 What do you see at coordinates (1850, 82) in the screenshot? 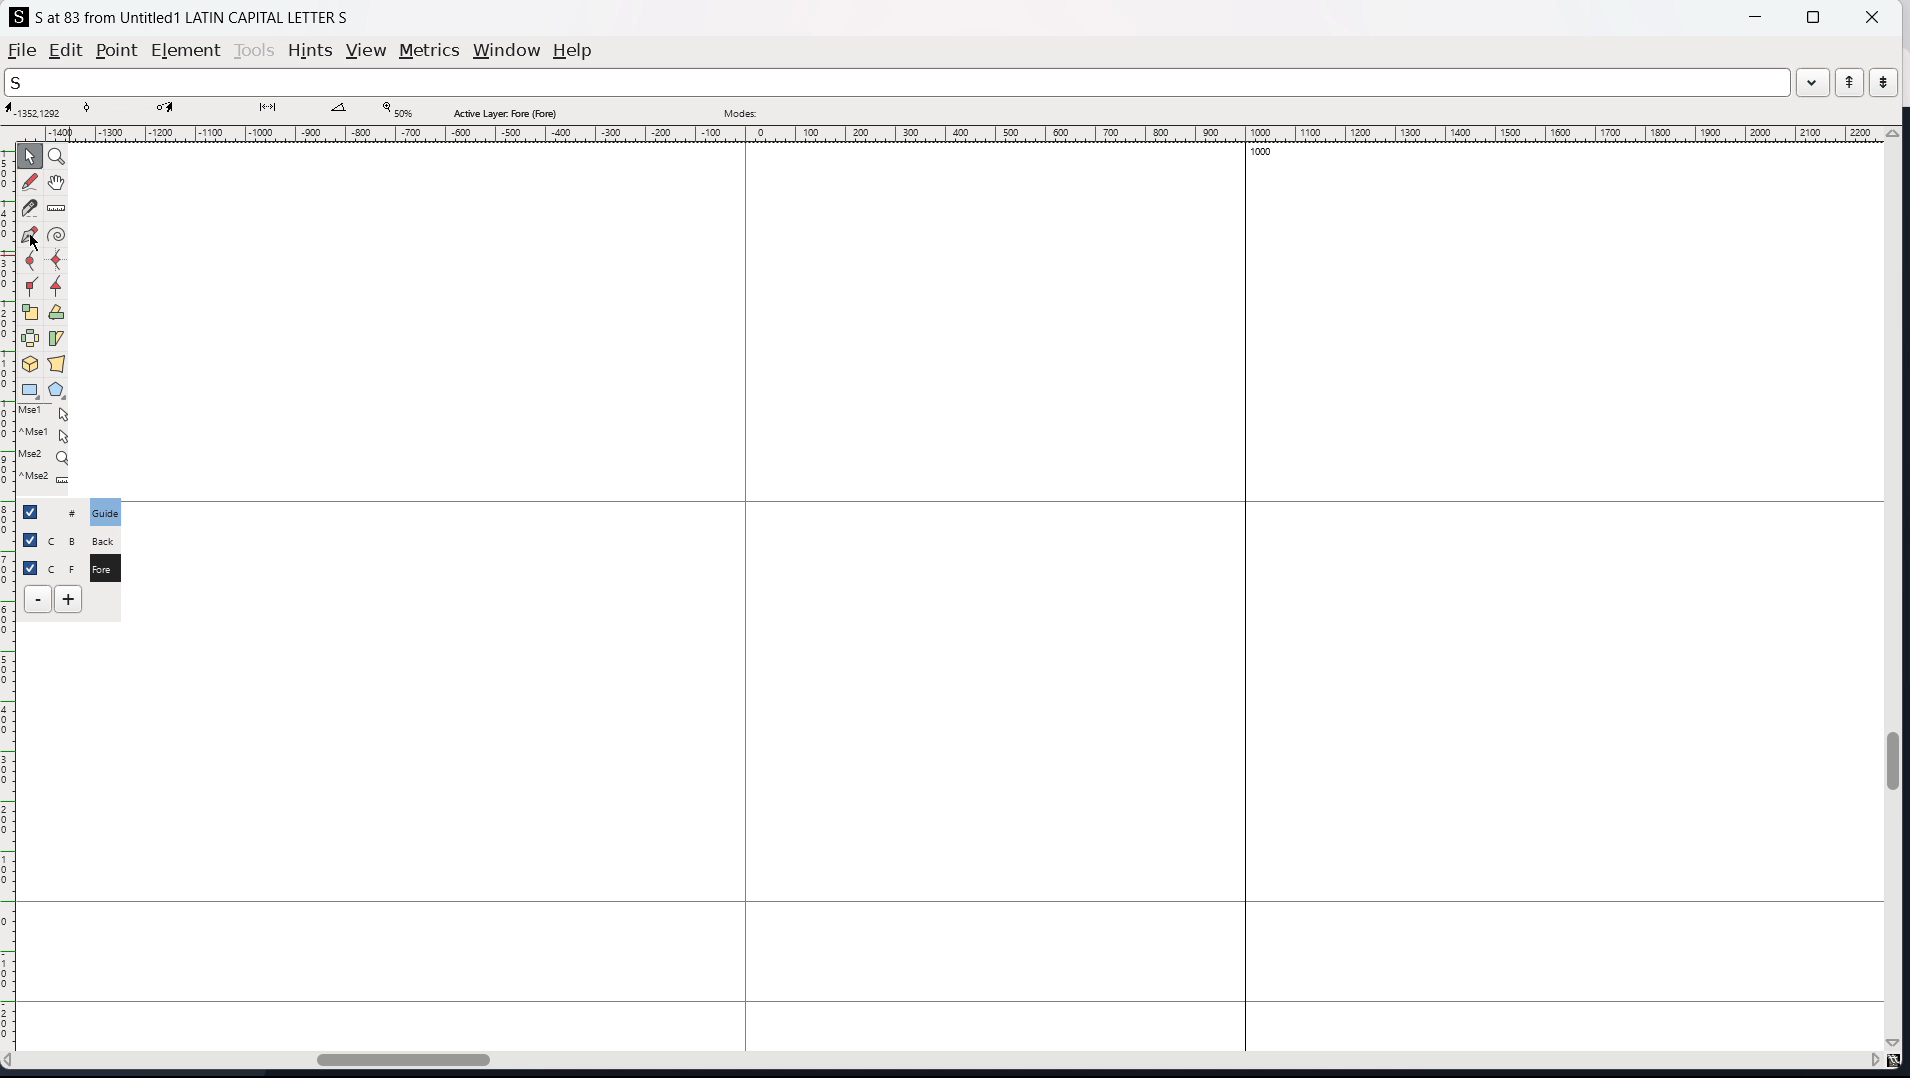
I see `previous word in the word list` at bounding box center [1850, 82].